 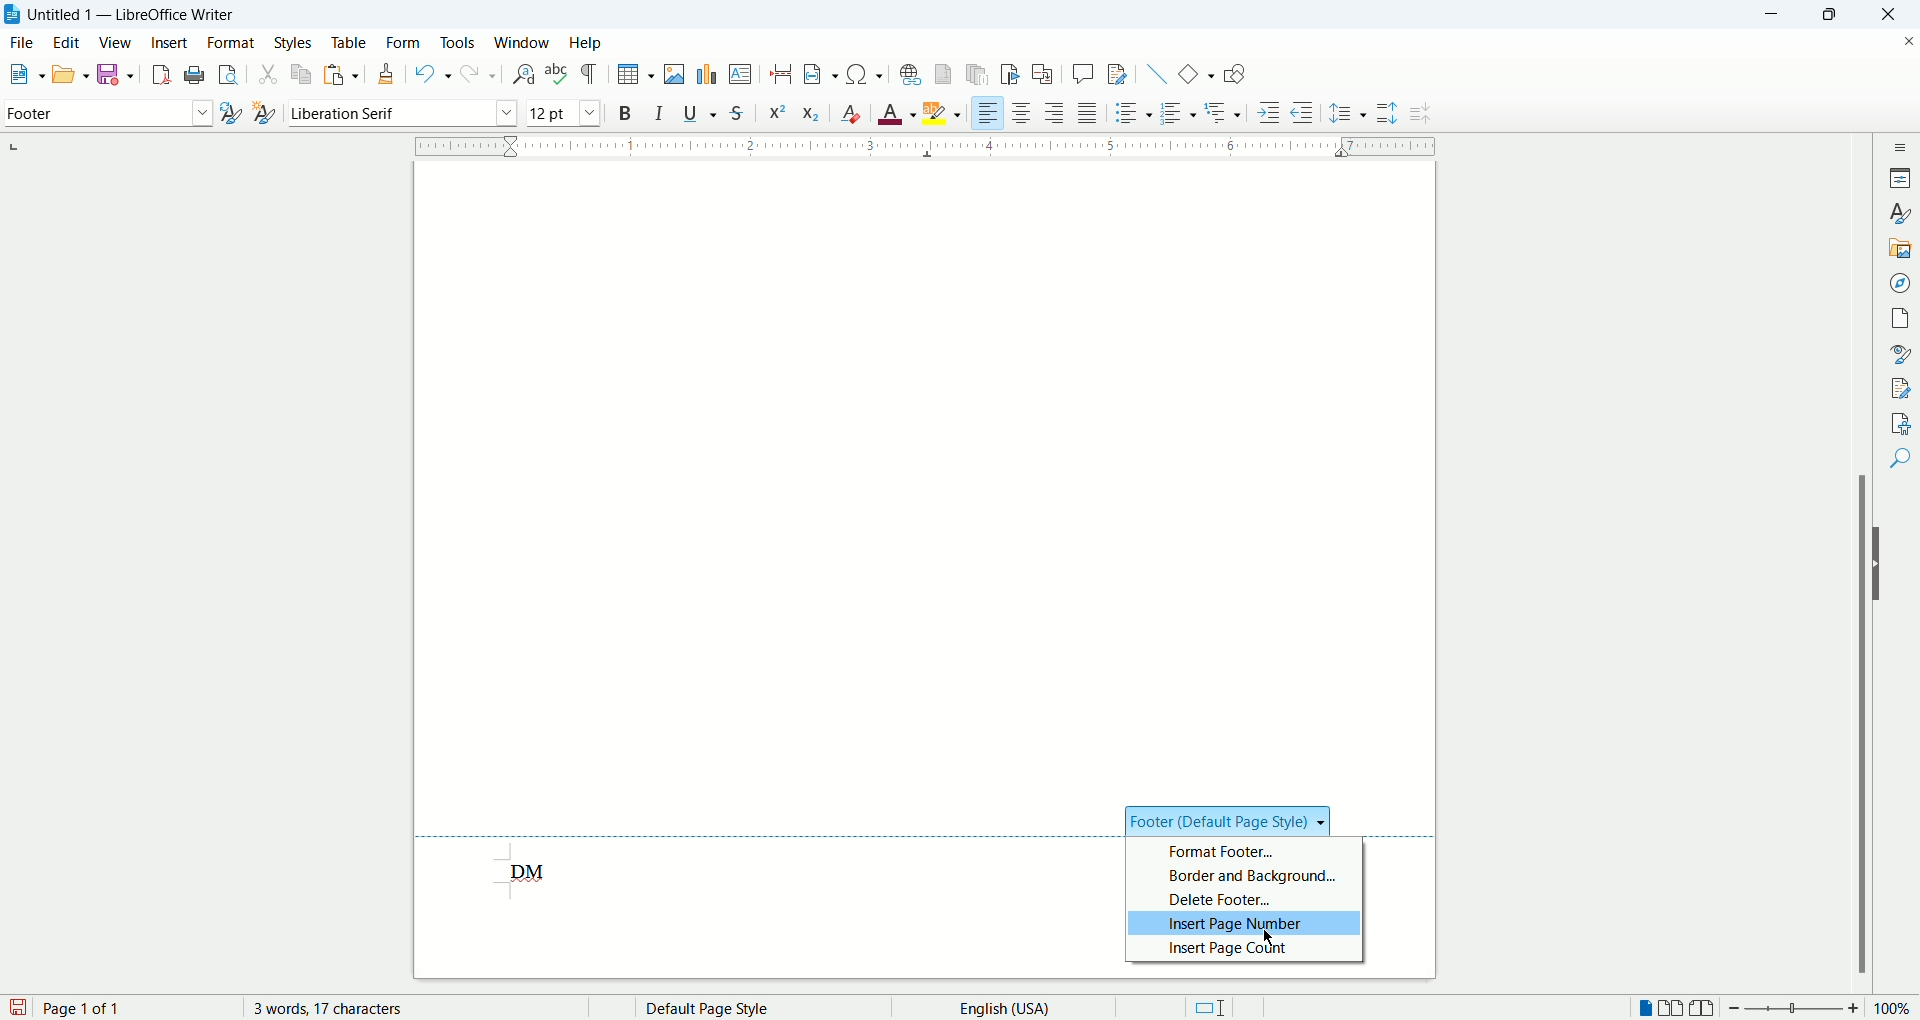 What do you see at coordinates (737, 115) in the screenshot?
I see `strikethrough` at bounding box center [737, 115].